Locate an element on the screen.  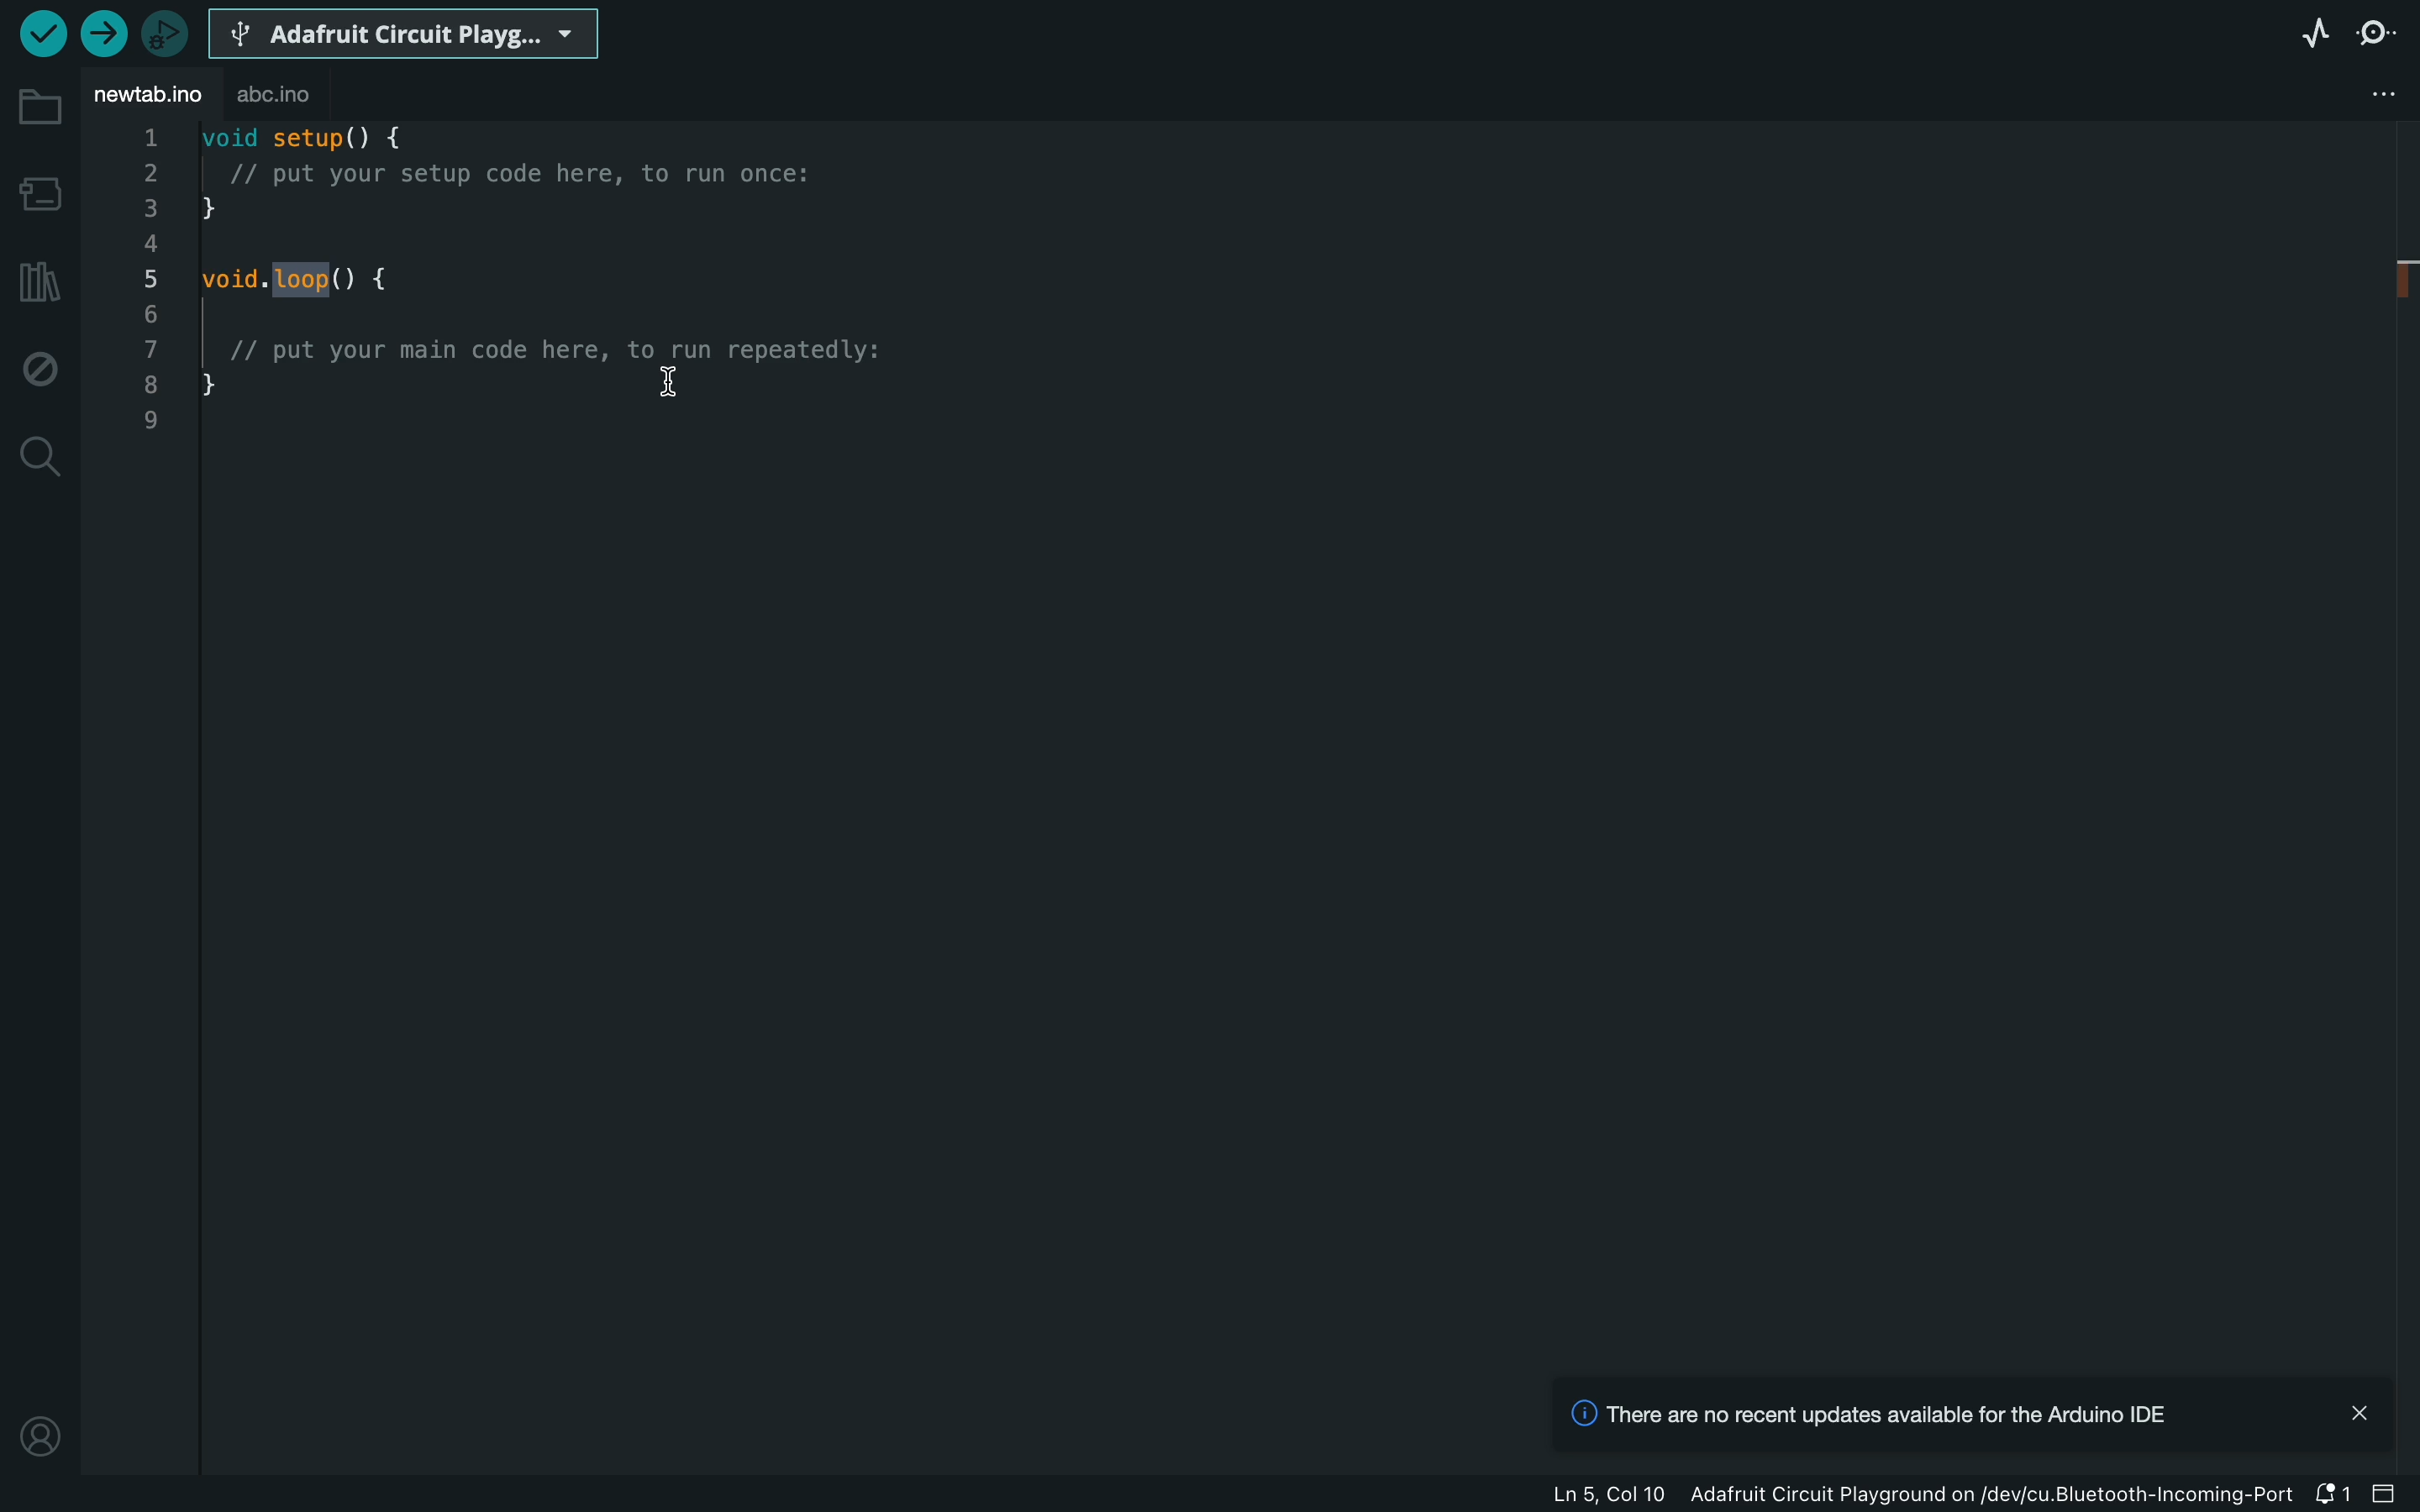
close slide bar is located at coordinates (2386, 1493).